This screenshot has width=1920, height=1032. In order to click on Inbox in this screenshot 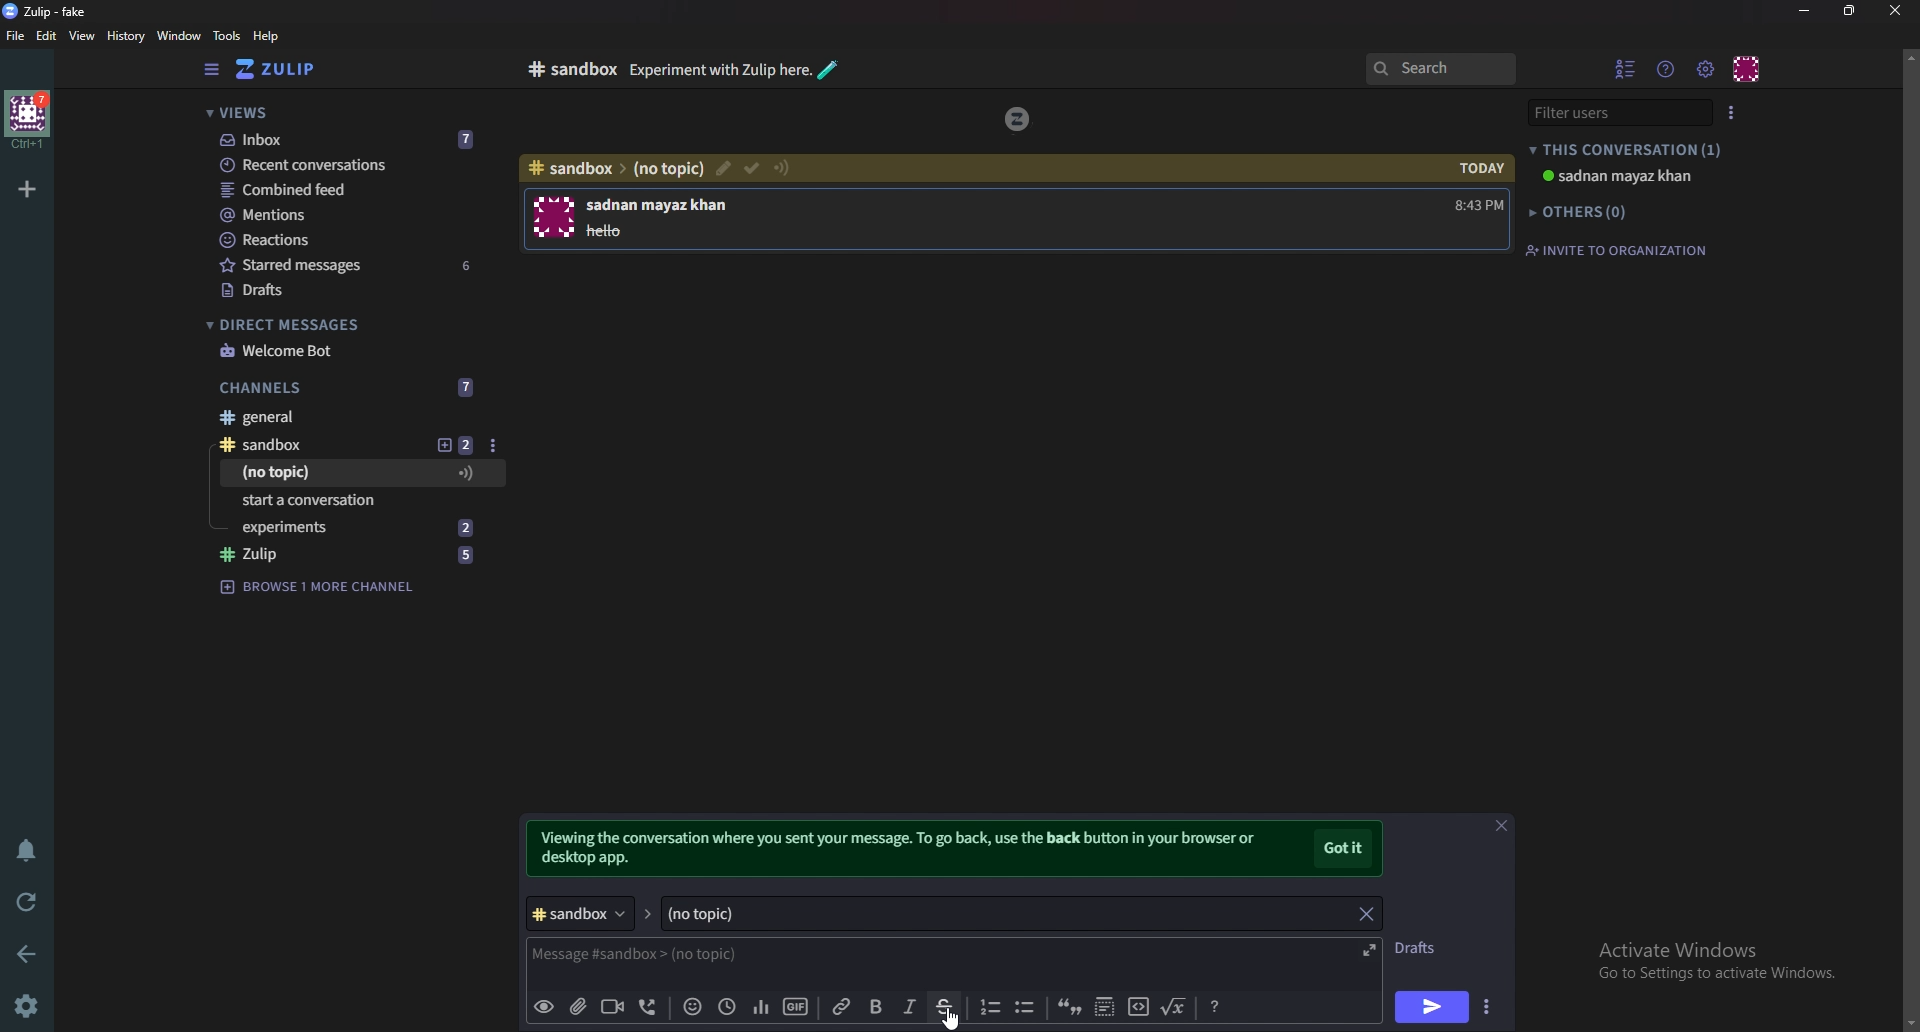, I will do `click(356, 137)`.